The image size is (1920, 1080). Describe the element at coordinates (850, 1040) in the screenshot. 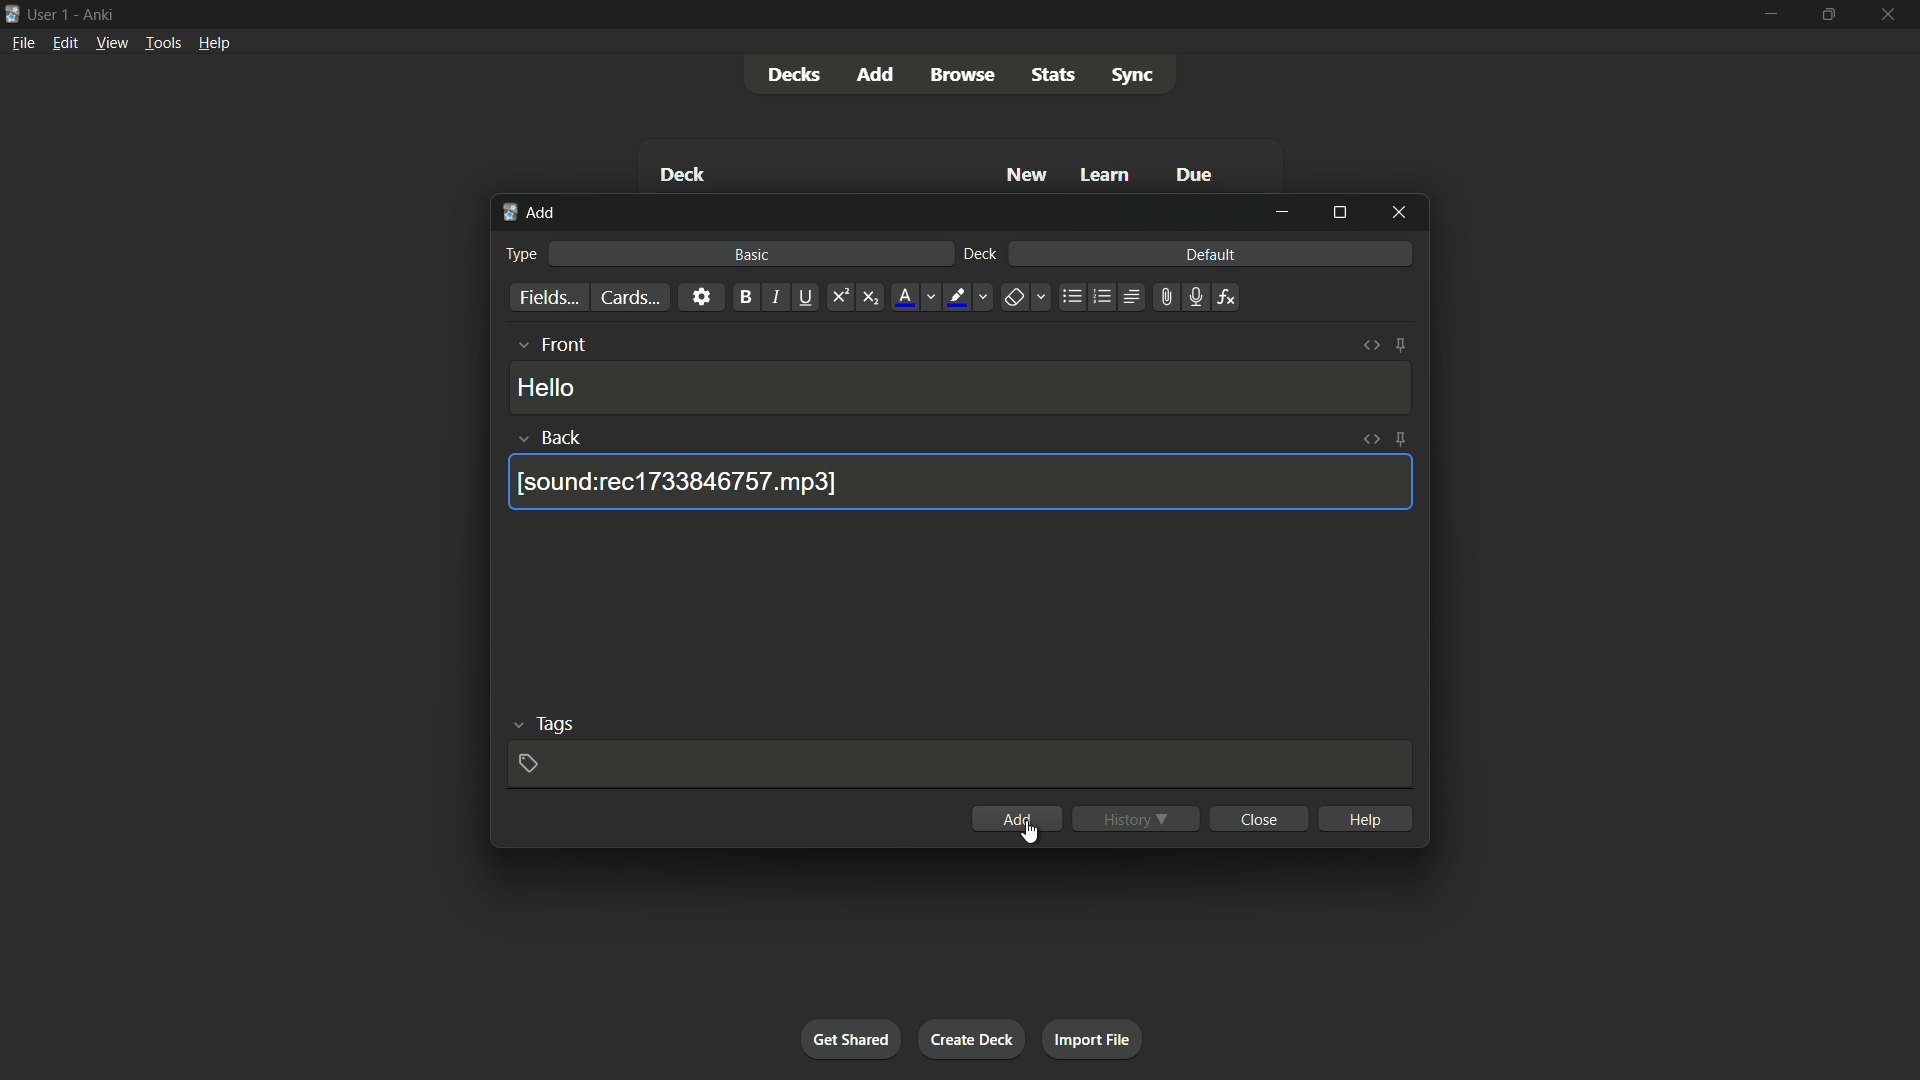

I see `get shared` at that location.